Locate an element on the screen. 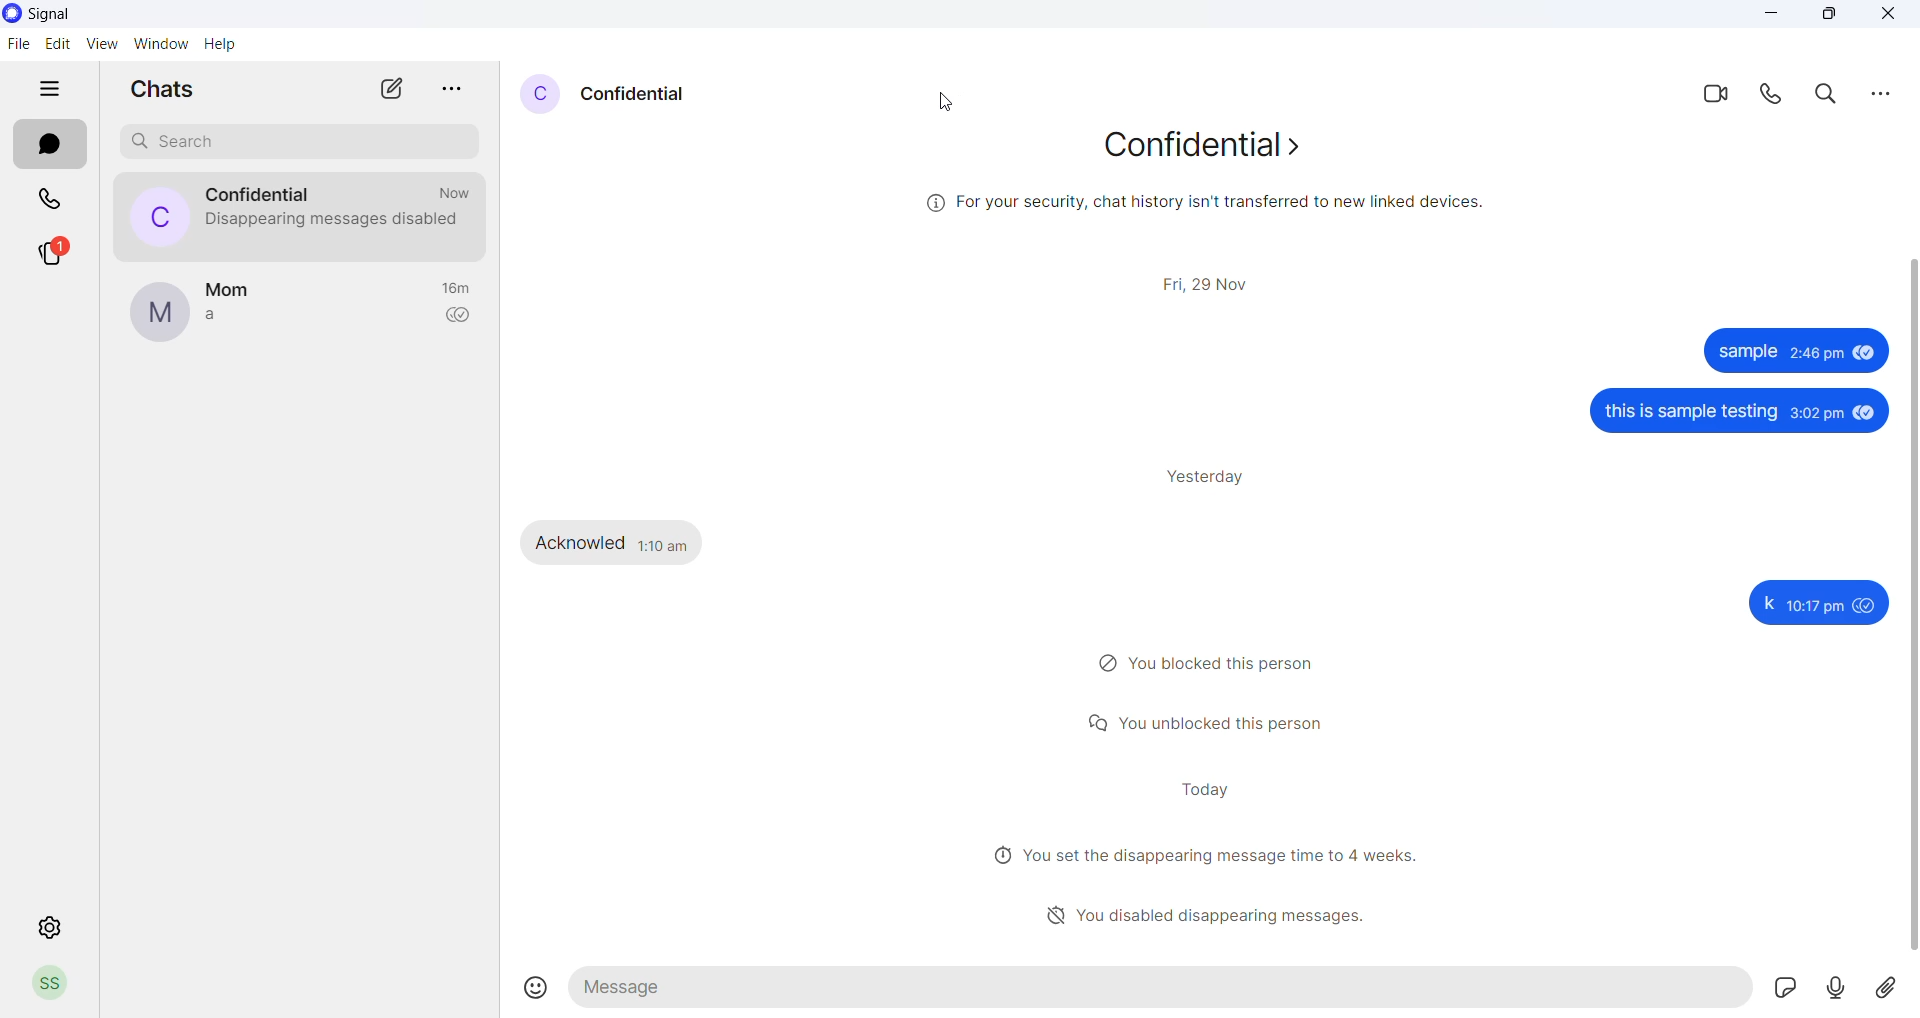 The width and height of the screenshot is (1920, 1018).  is located at coordinates (1205, 146).